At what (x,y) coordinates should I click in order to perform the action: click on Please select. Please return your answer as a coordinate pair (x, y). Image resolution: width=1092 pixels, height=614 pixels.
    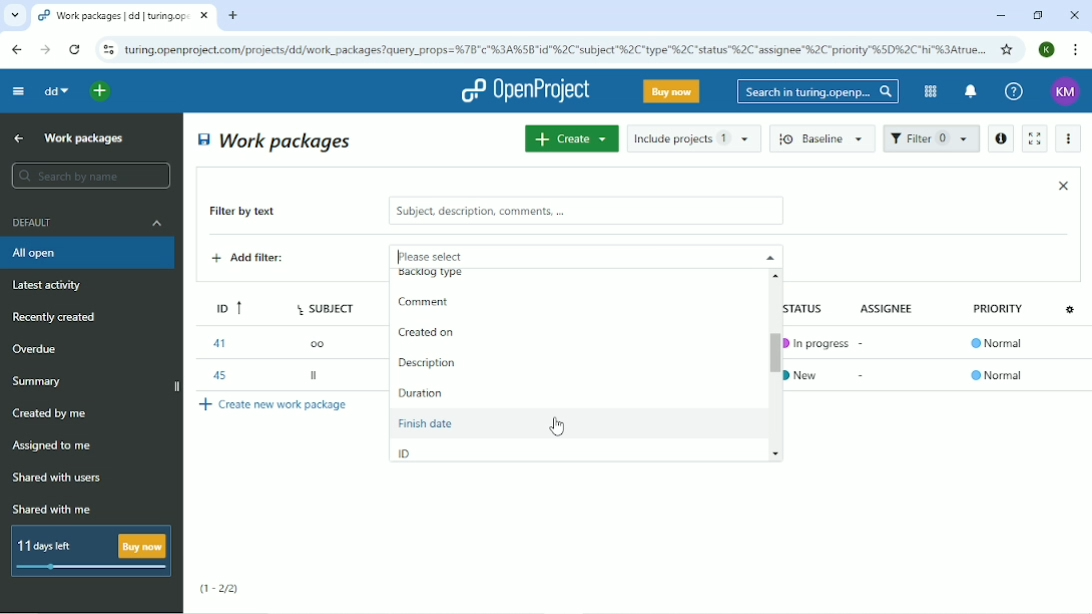
    Looking at the image, I should click on (558, 255).